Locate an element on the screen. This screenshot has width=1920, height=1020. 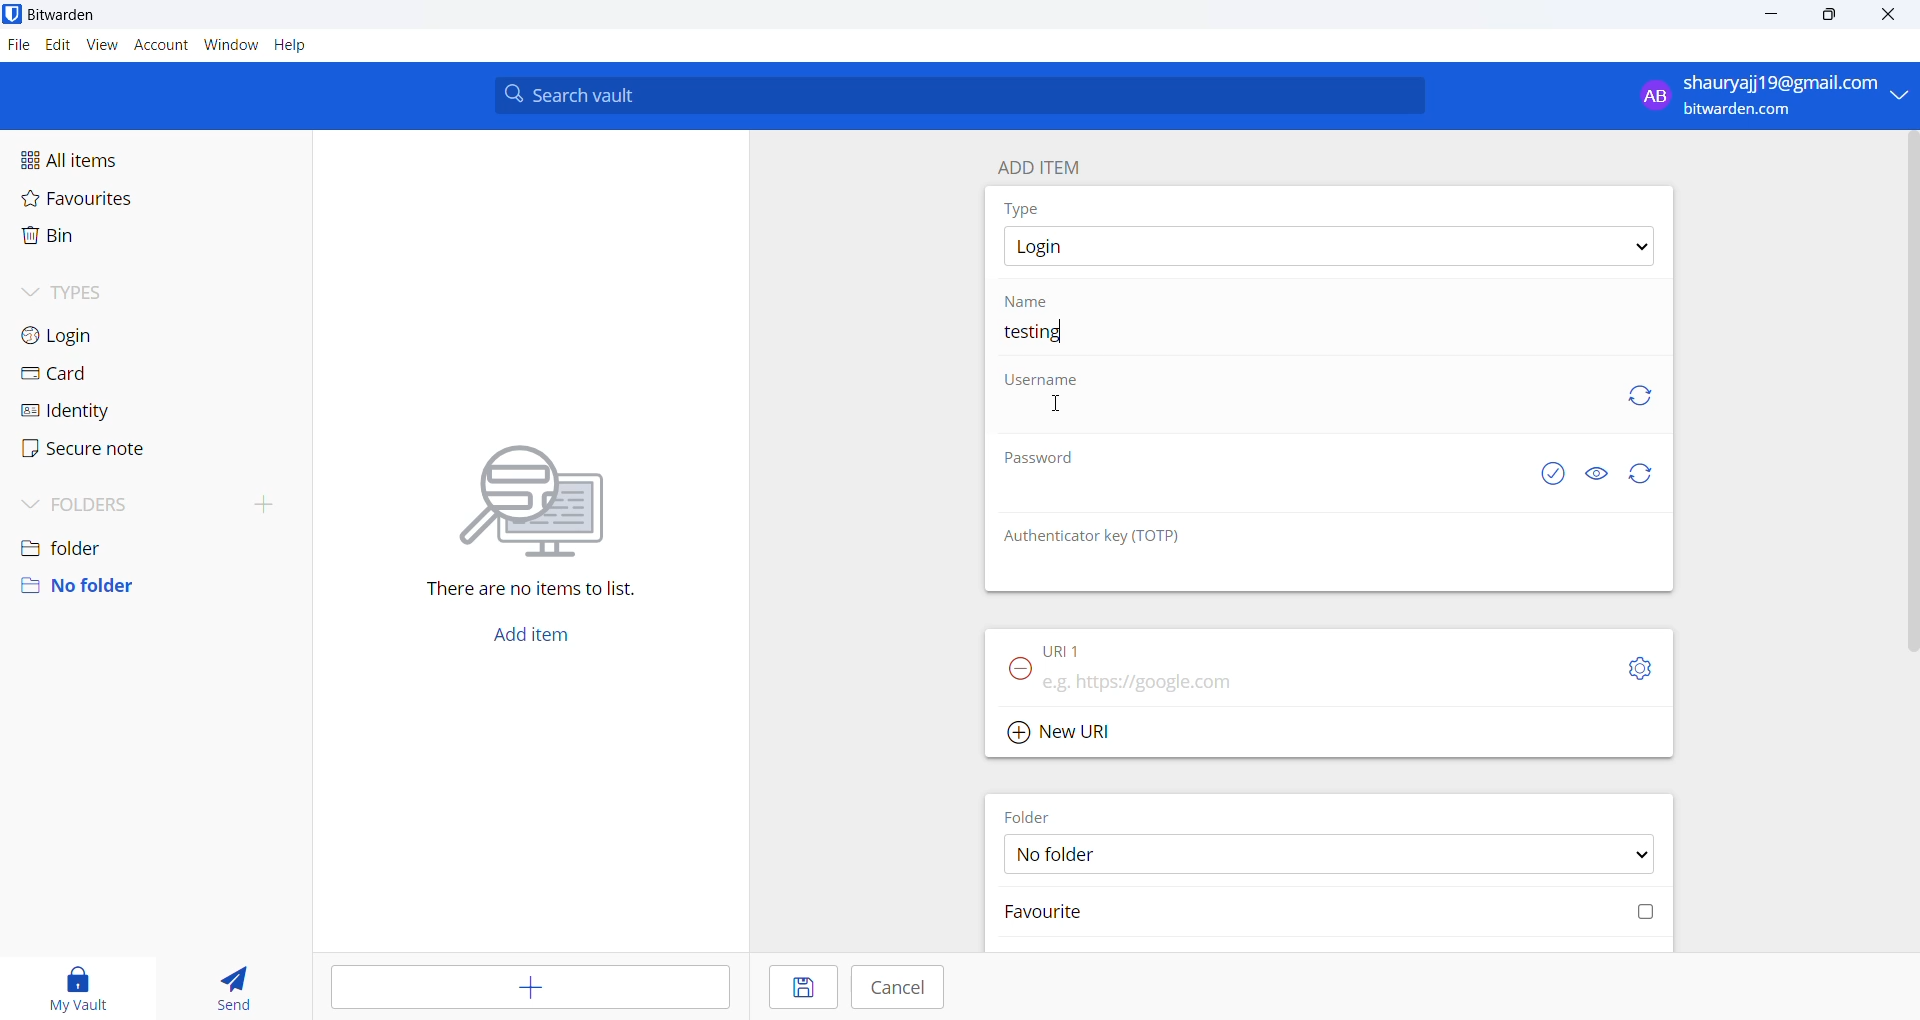
name heading is located at coordinates (1034, 301).